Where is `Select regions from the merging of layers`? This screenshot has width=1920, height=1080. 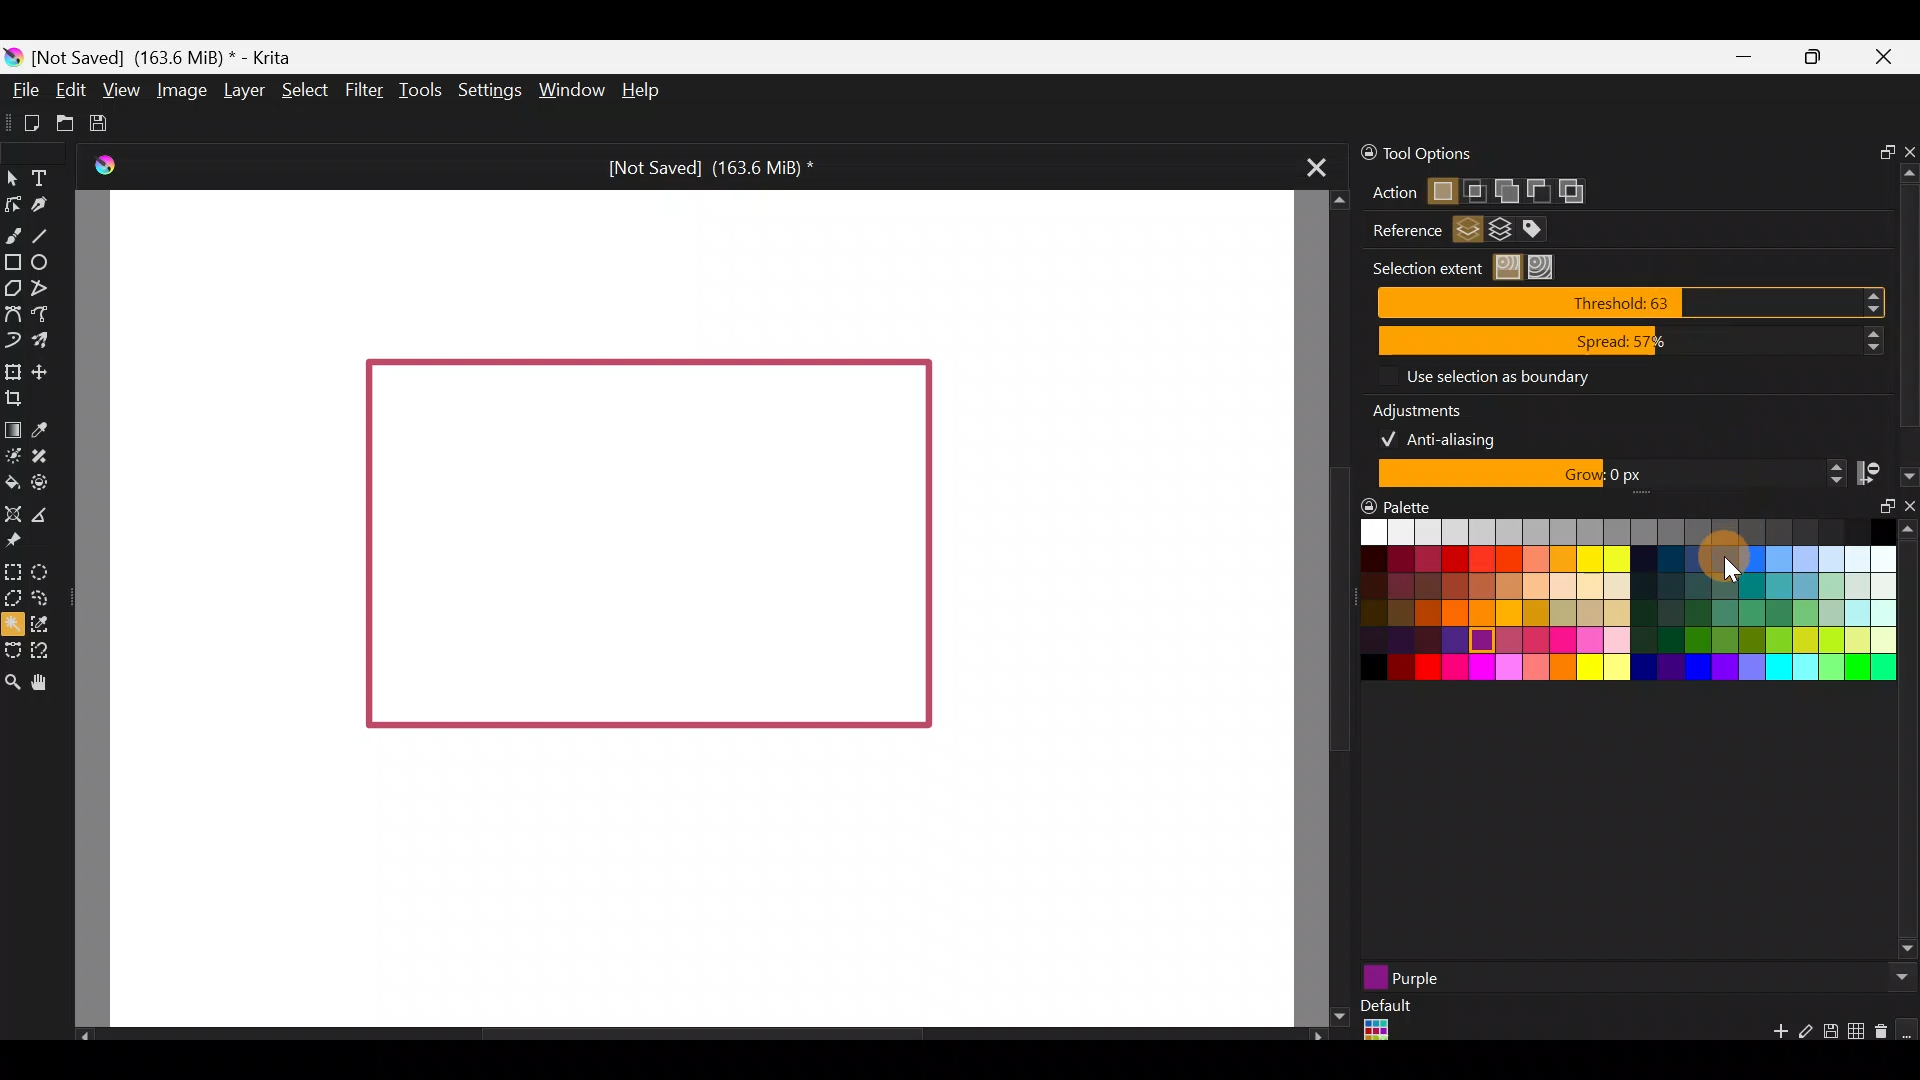 Select regions from the merging of layers is located at coordinates (1501, 233).